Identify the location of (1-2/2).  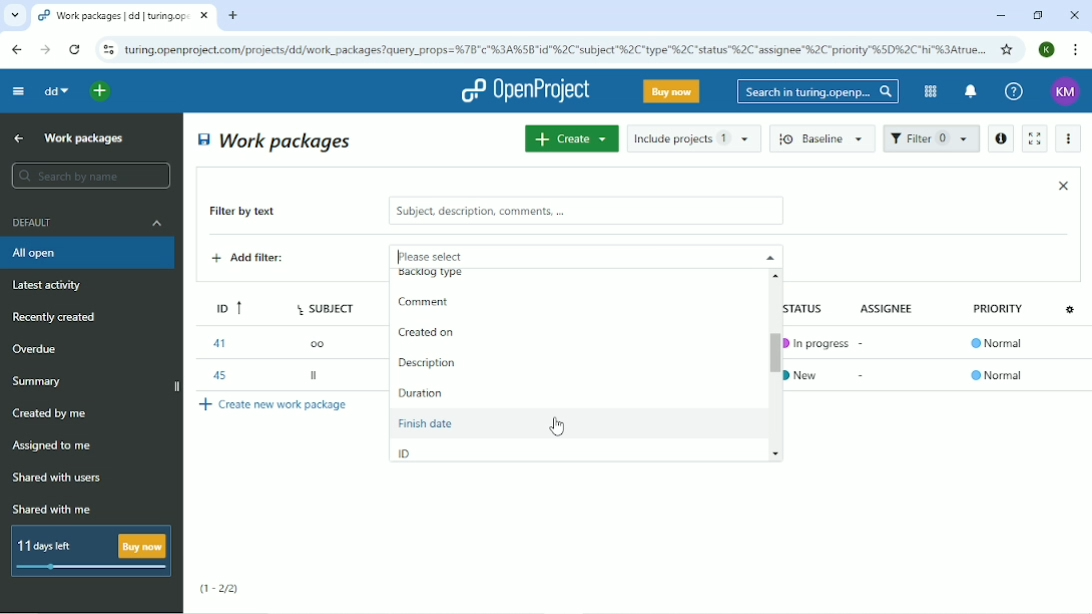
(220, 589).